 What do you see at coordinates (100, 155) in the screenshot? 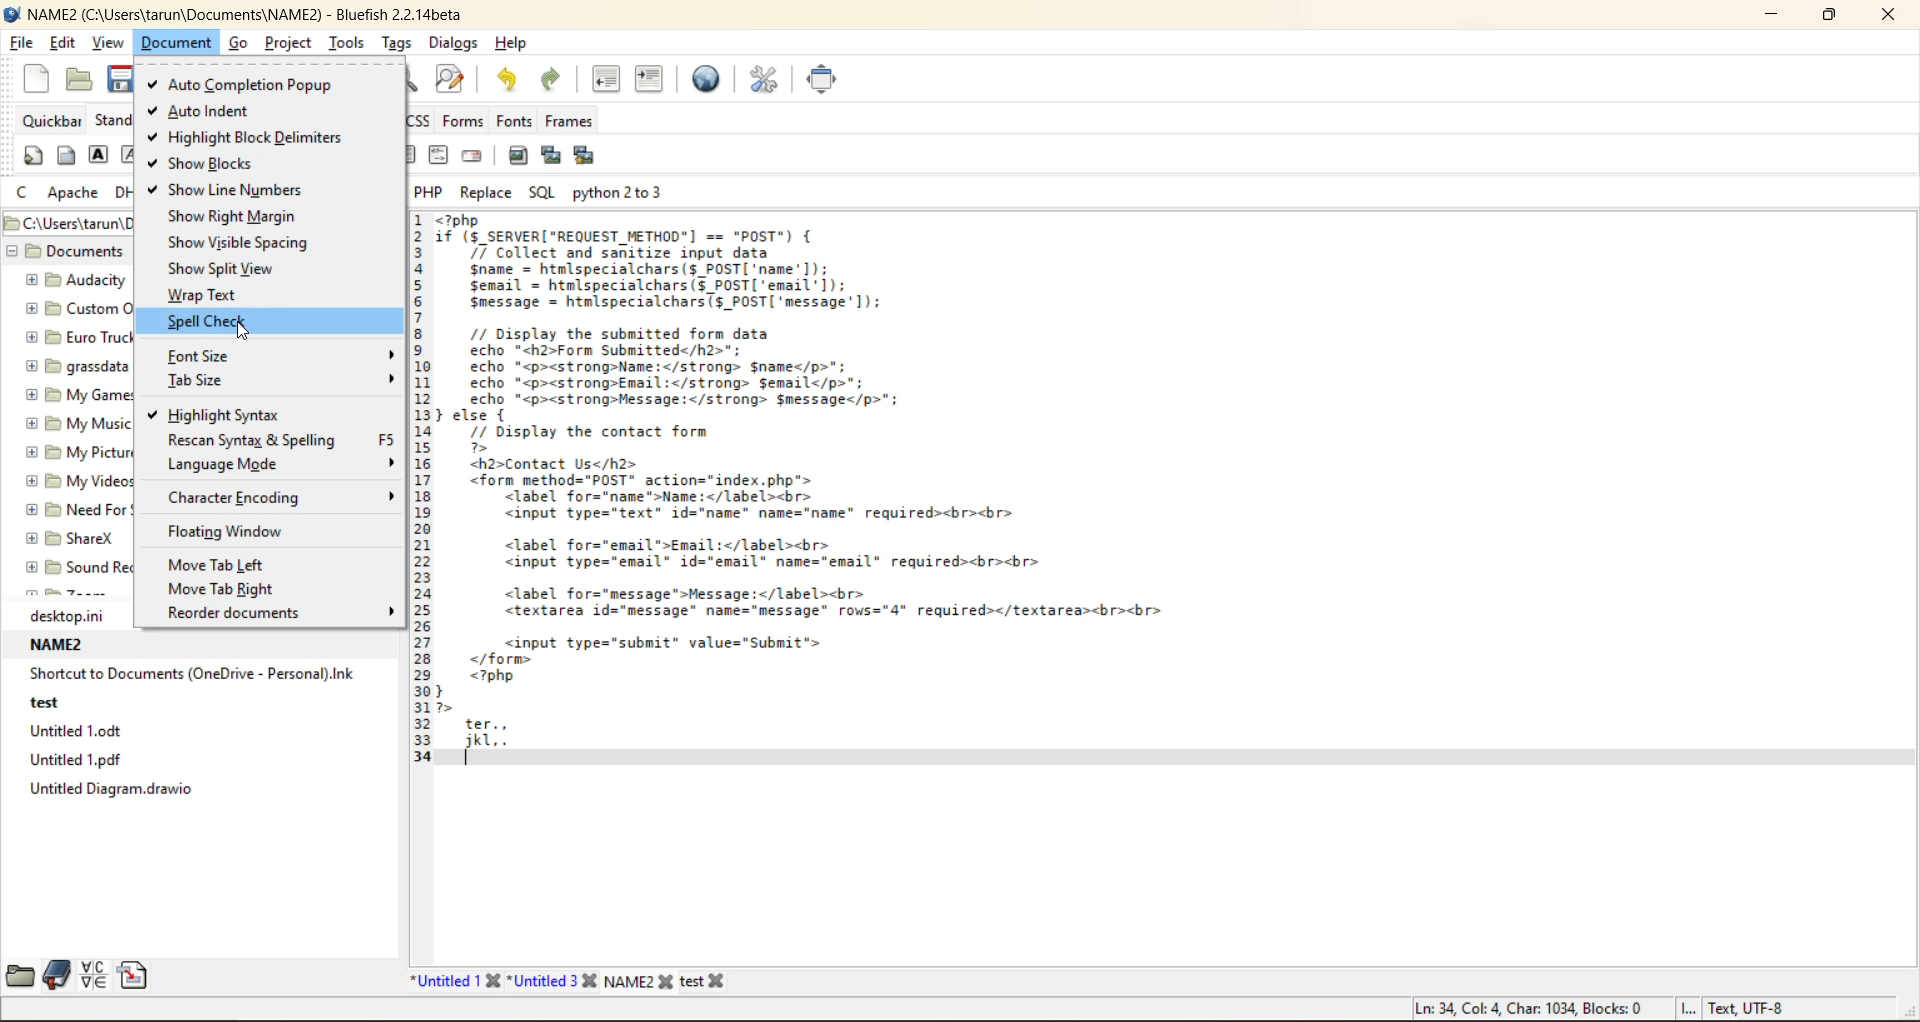
I see `strong` at bounding box center [100, 155].